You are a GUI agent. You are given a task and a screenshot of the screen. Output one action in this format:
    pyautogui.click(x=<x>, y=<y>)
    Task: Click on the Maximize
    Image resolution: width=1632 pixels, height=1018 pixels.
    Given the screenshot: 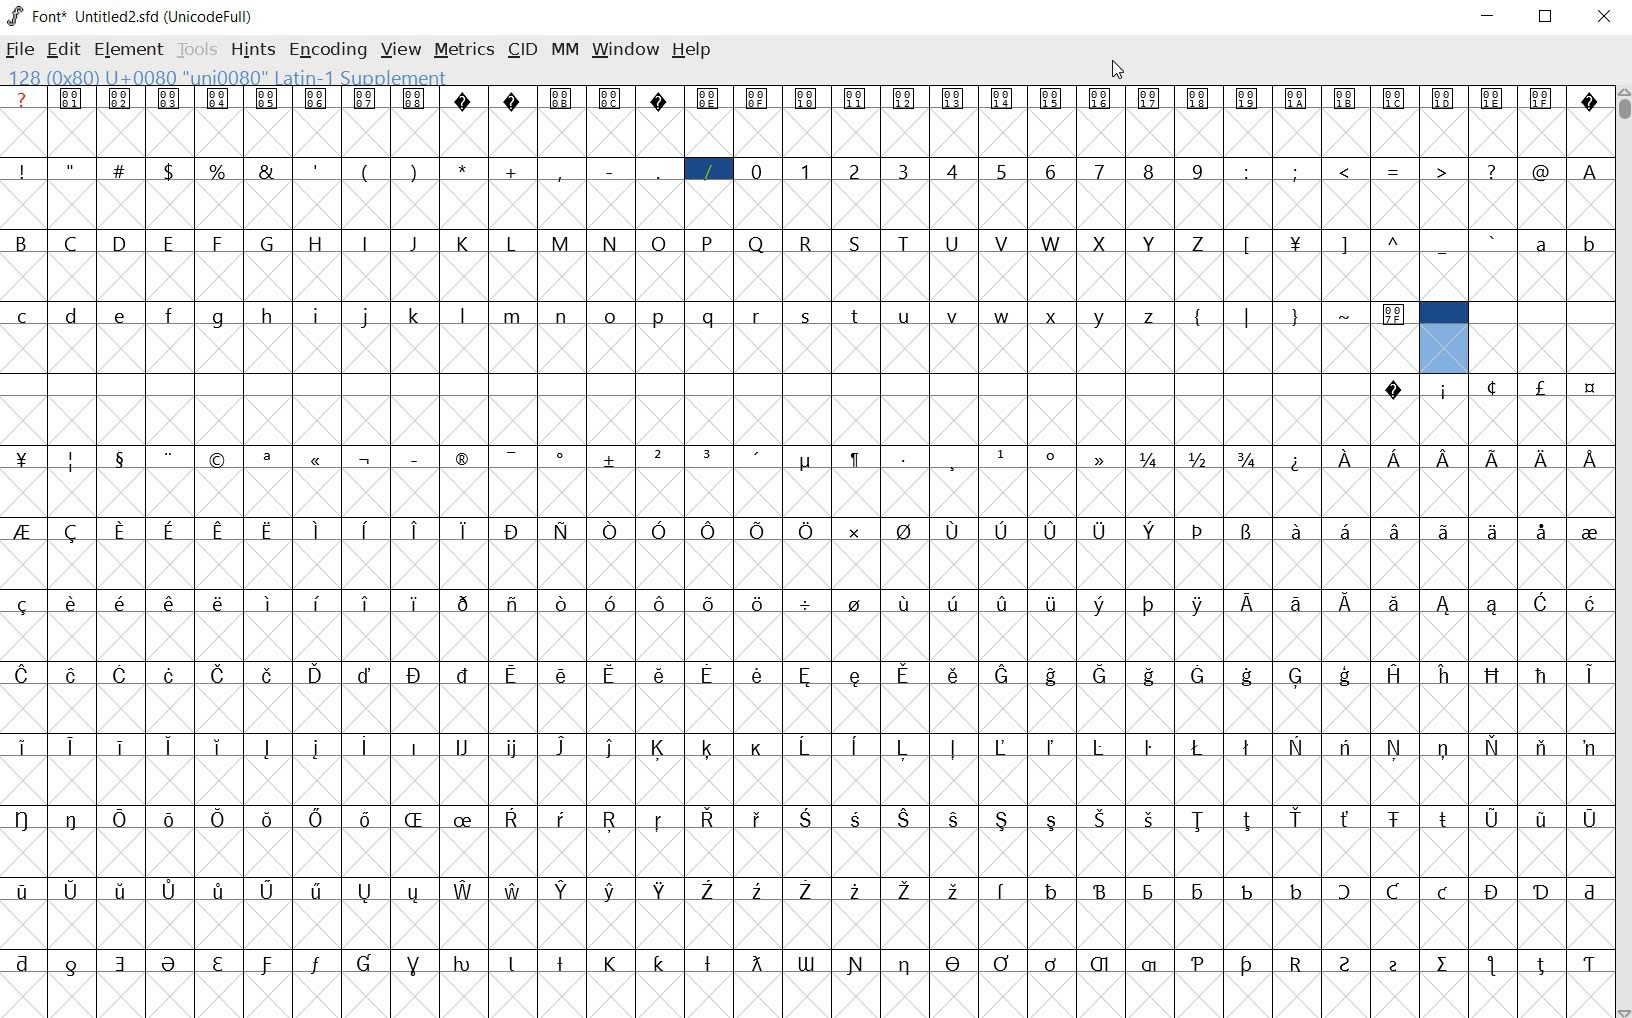 What is the action you would take?
    pyautogui.click(x=1550, y=20)
    